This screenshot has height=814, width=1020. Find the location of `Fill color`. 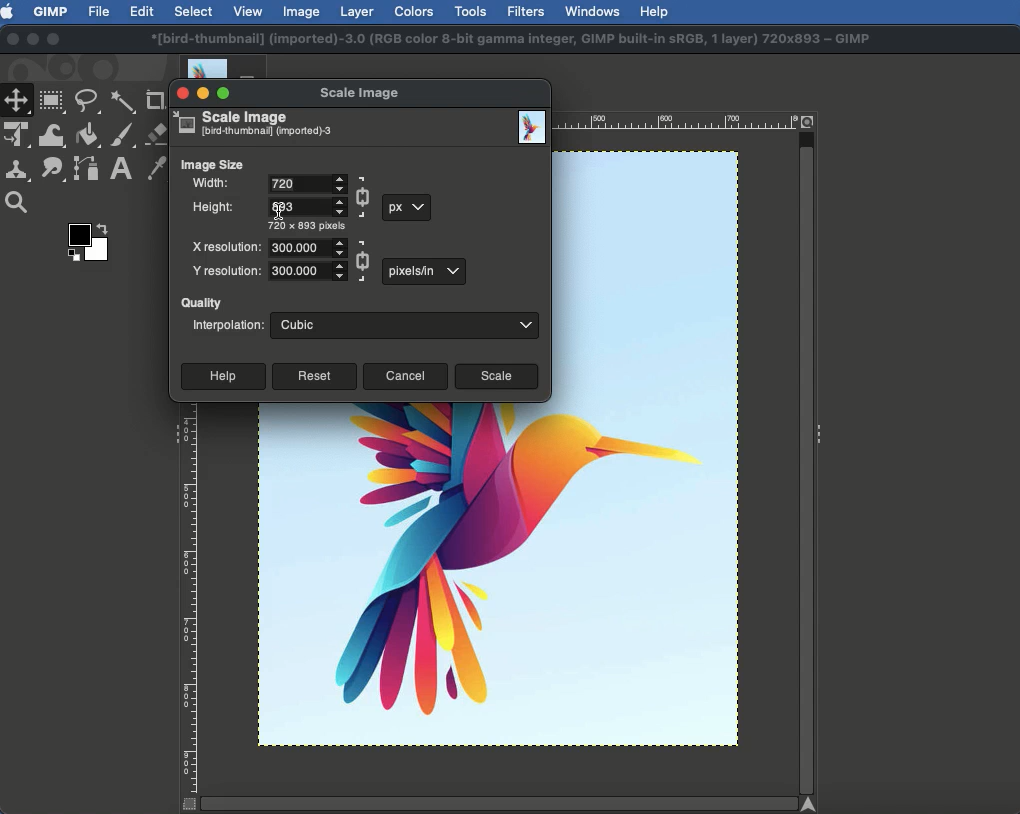

Fill color is located at coordinates (89, 136).